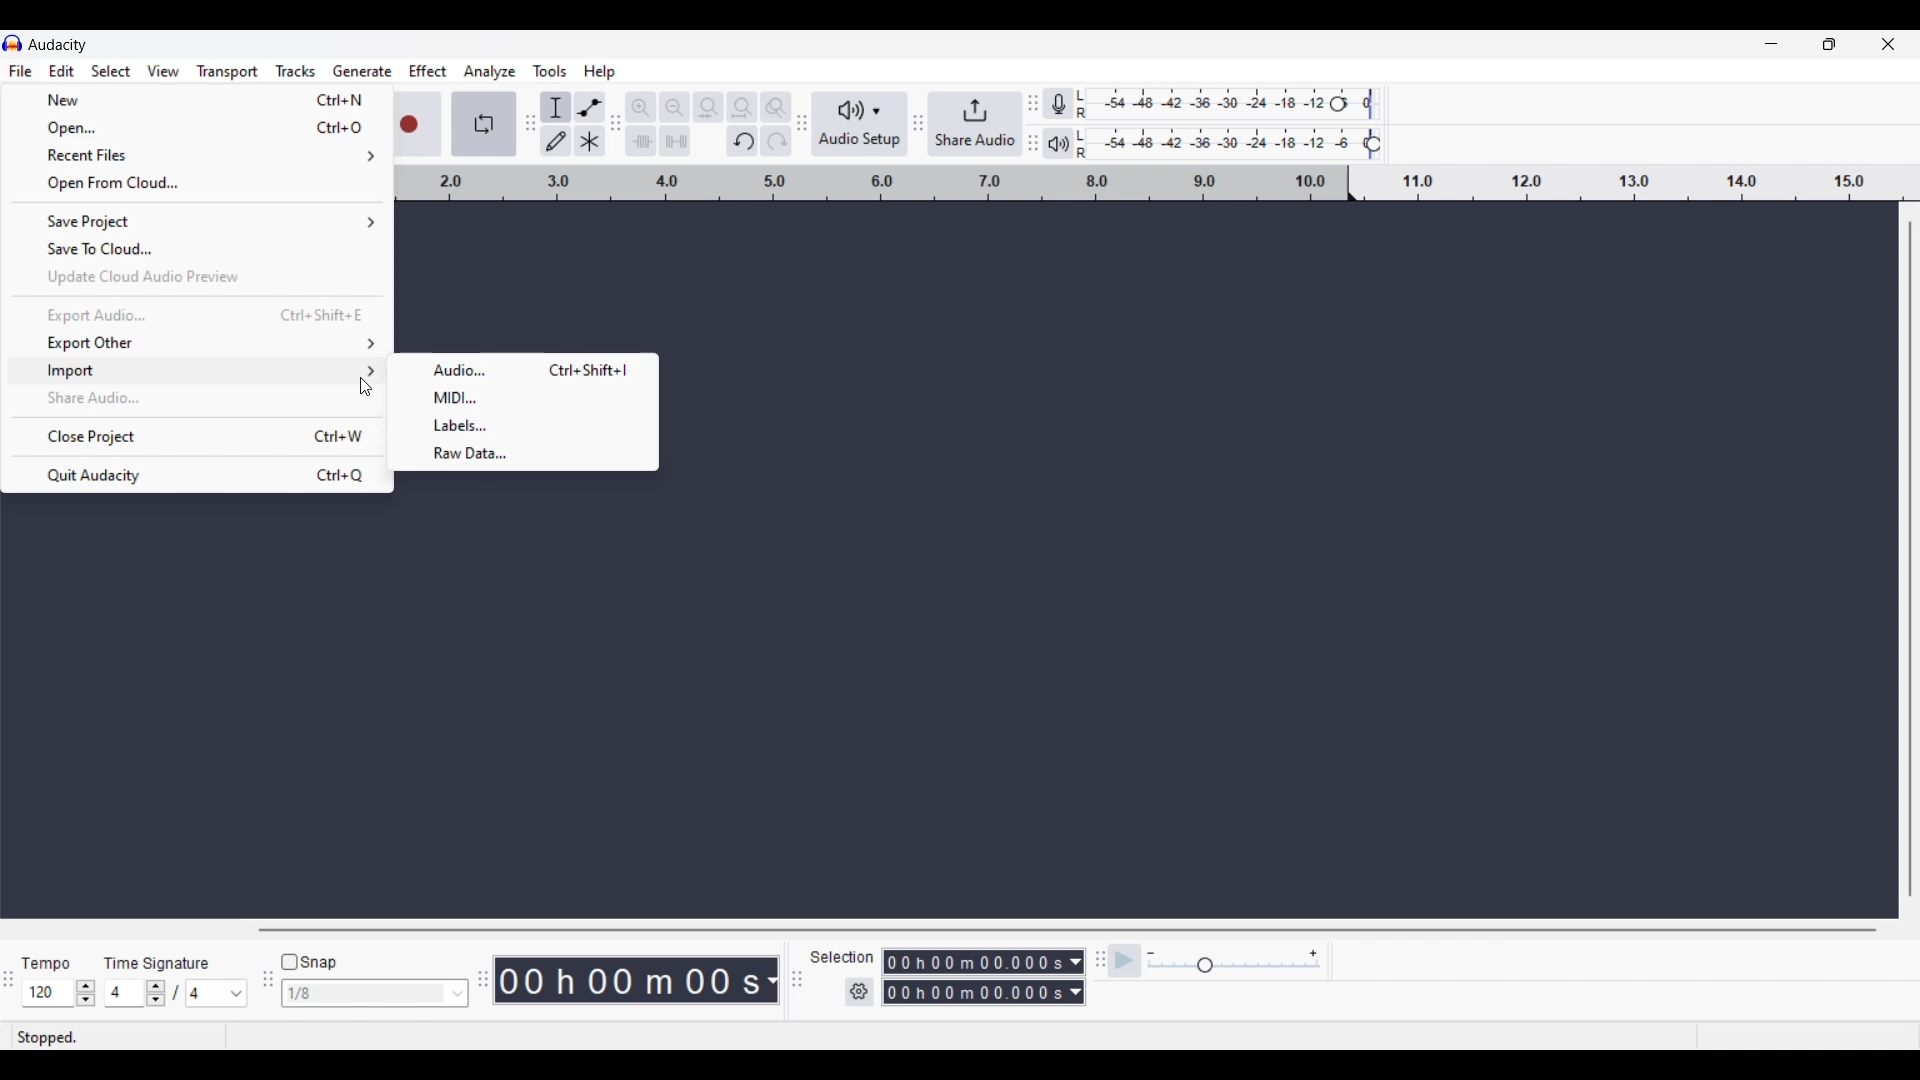  I want to click on Snap toggle, so click(309, 963).